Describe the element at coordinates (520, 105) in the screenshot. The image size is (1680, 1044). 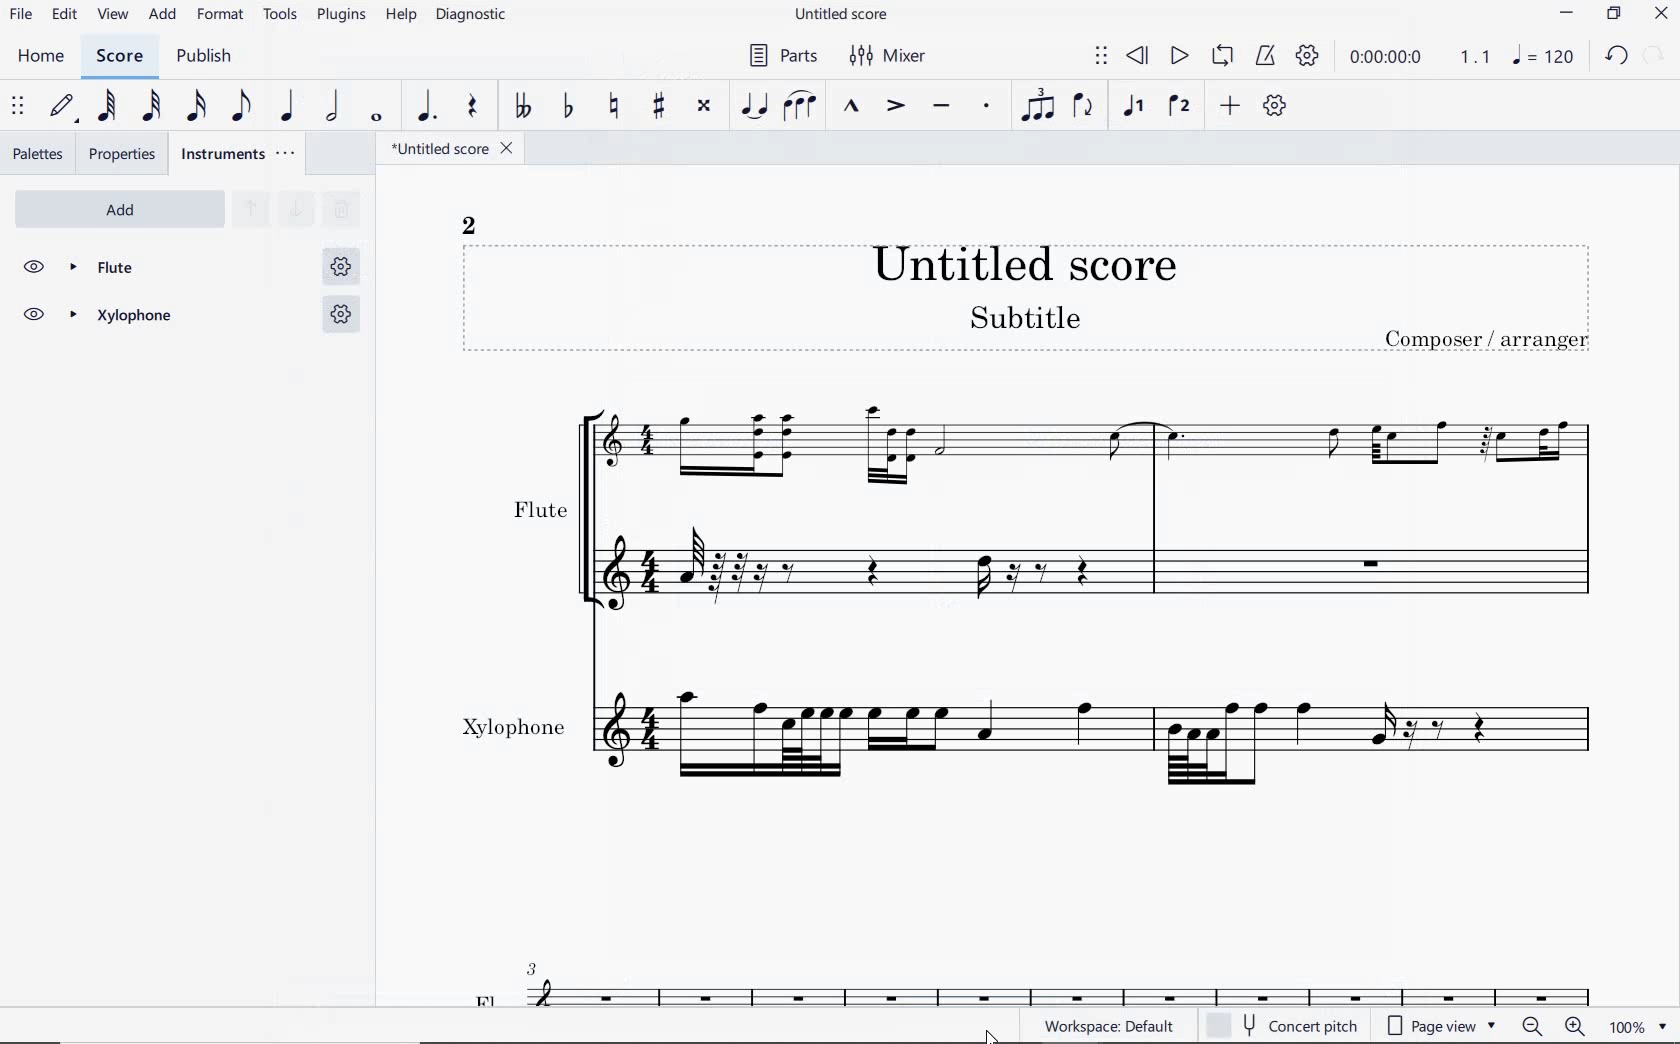
I see `TOGGLE DOUBLE-FLAT` at that location.